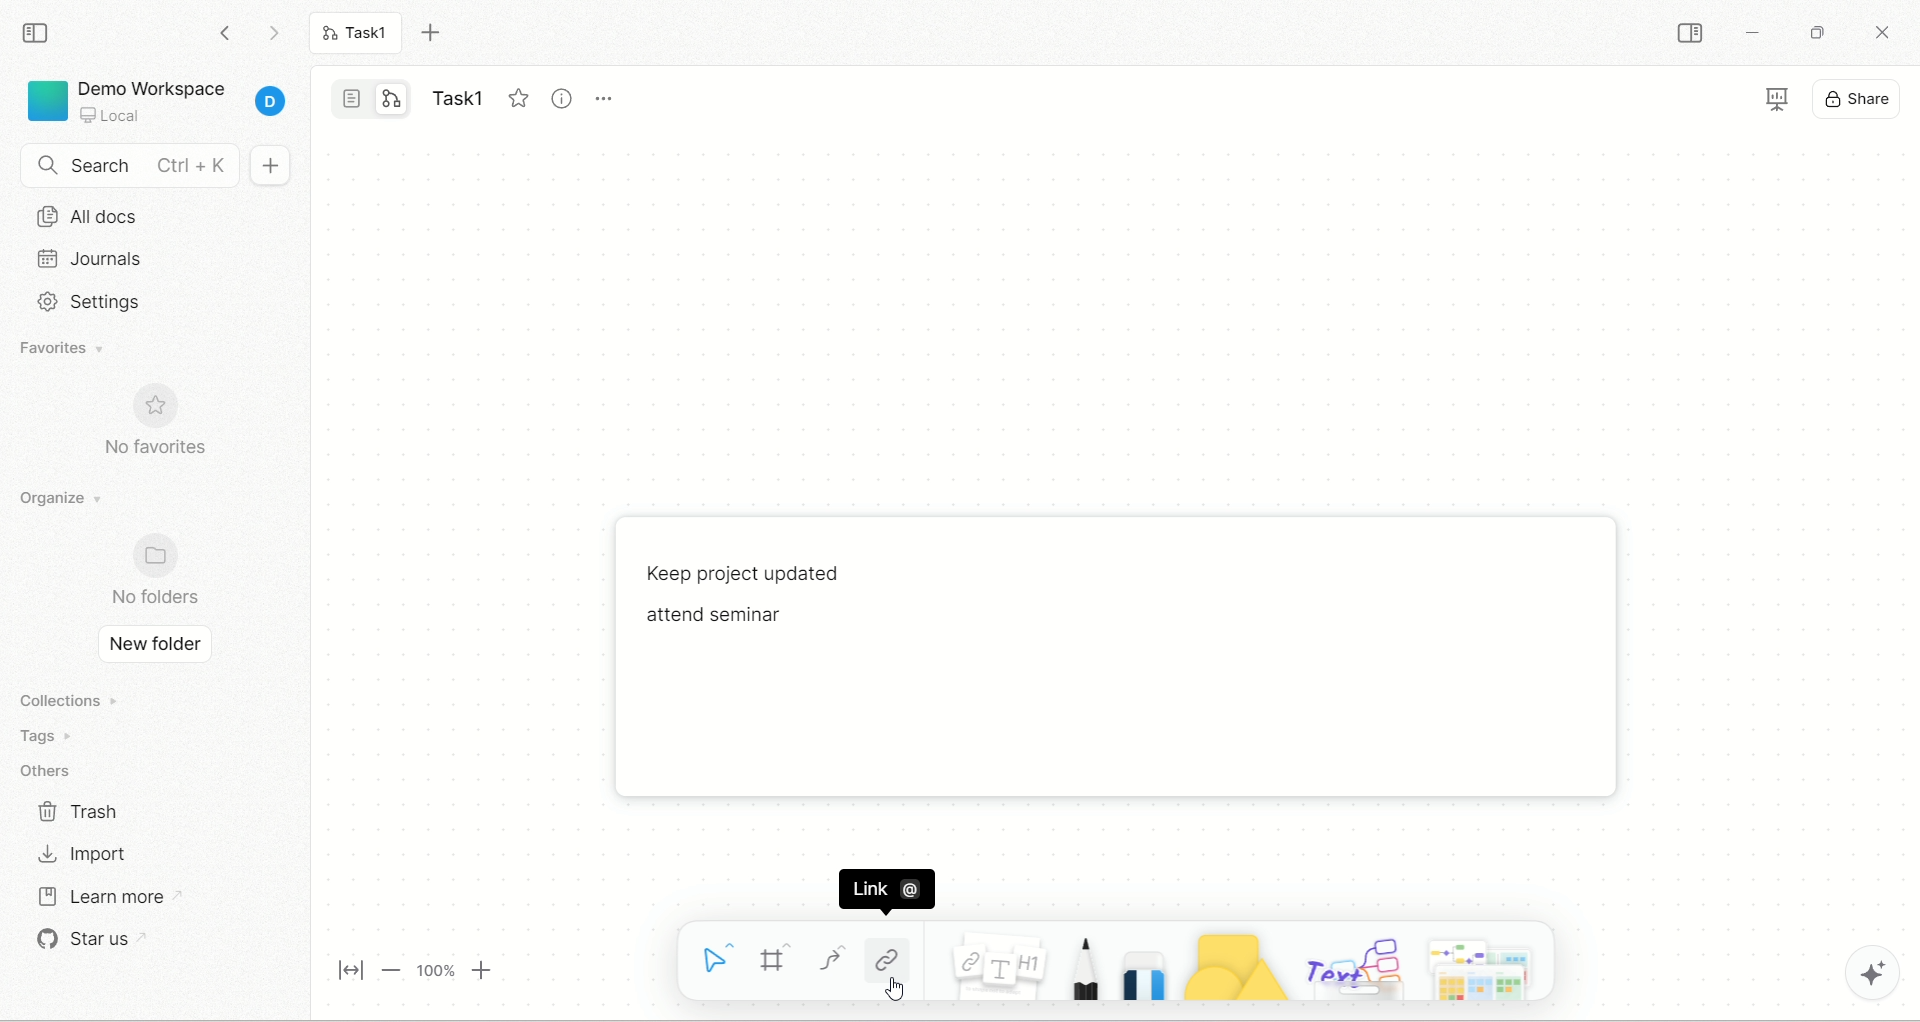 This screenshot has width=1920, height=1022. Describe the element at coordinates (409, 970) in the screenshot. I see `page zoom` at that location.